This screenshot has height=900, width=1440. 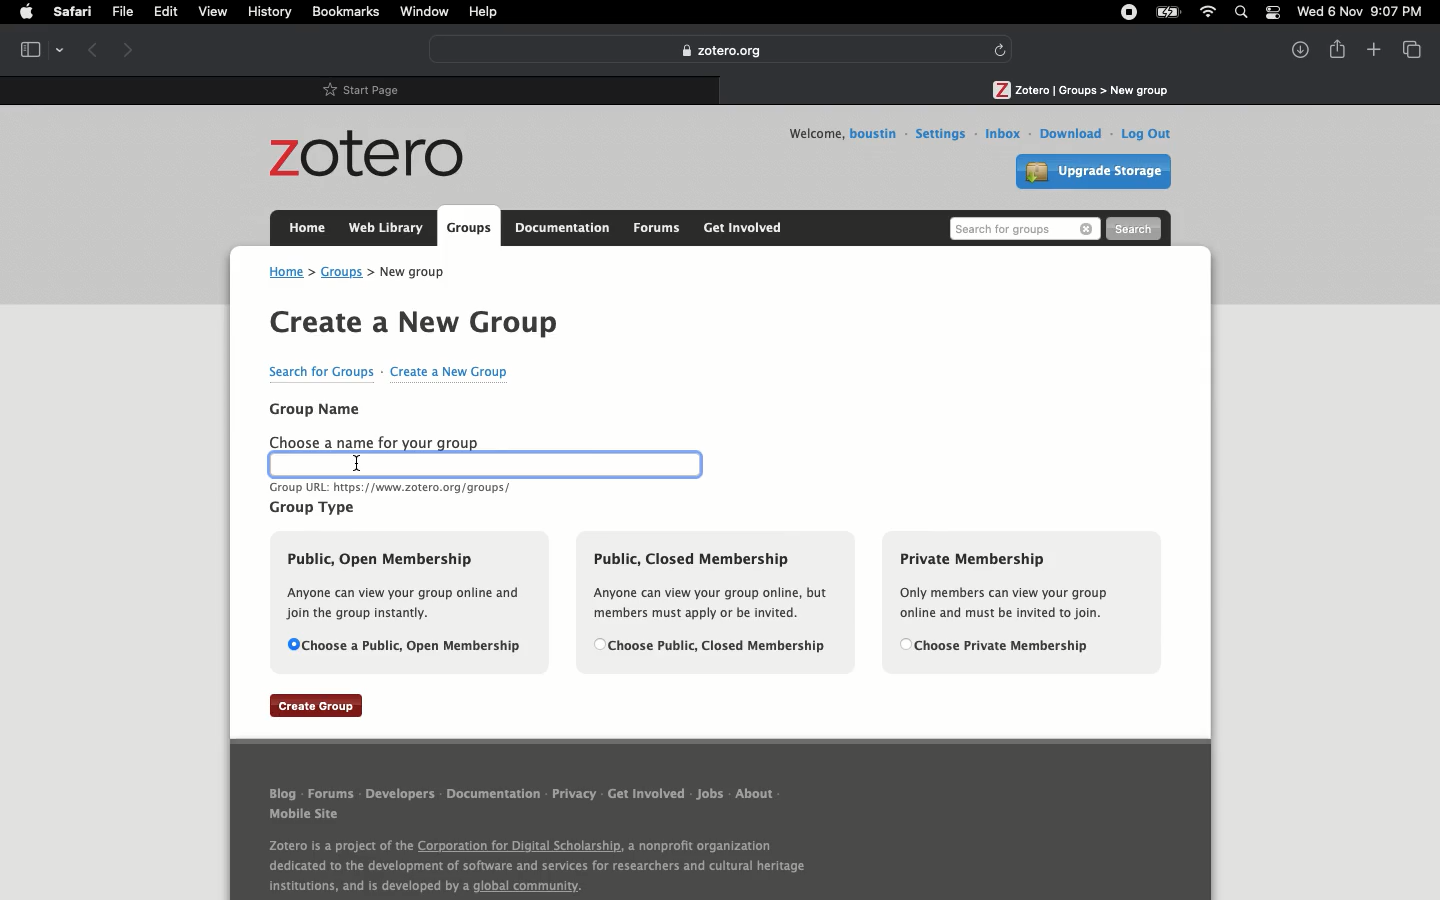 What do you see at coordinates (322, 815) in the screenshot?
I see `Mobile site` at bounding box center [322, 815].